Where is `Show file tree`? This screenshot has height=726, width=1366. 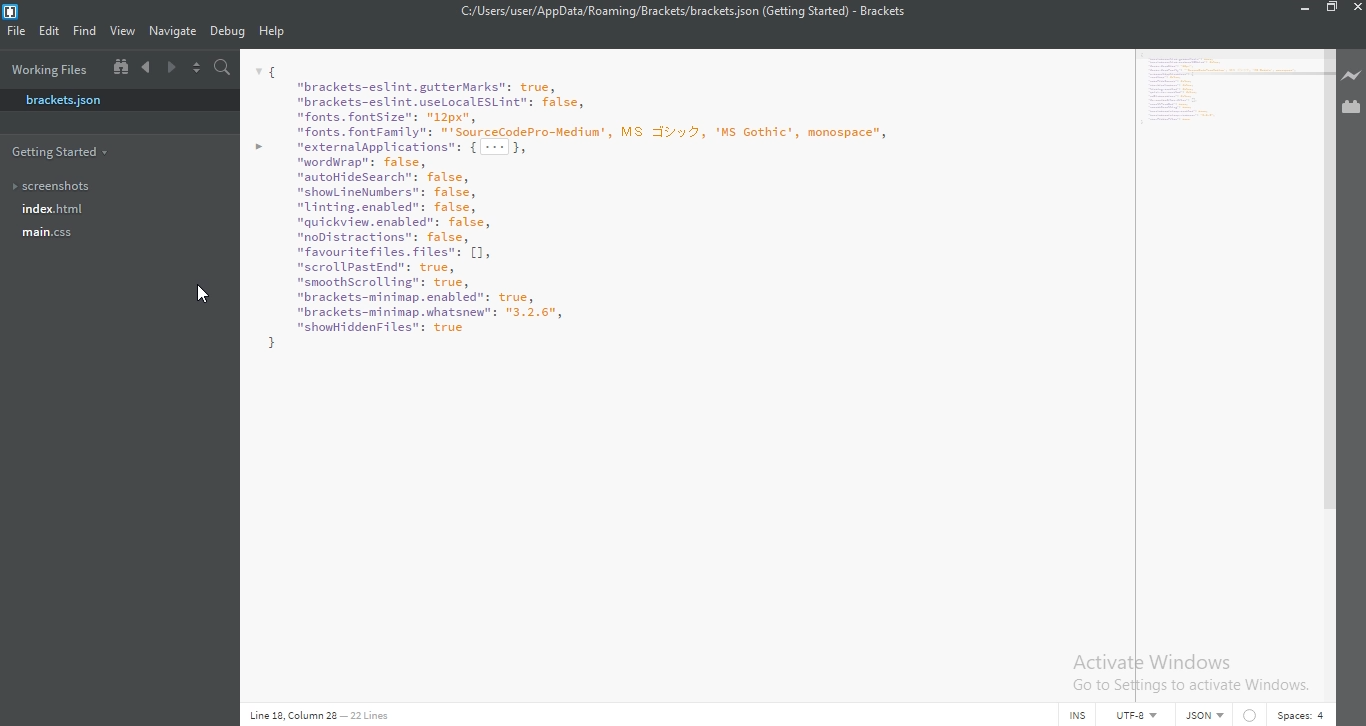 Show file tree is located at coordinates (120, 68).